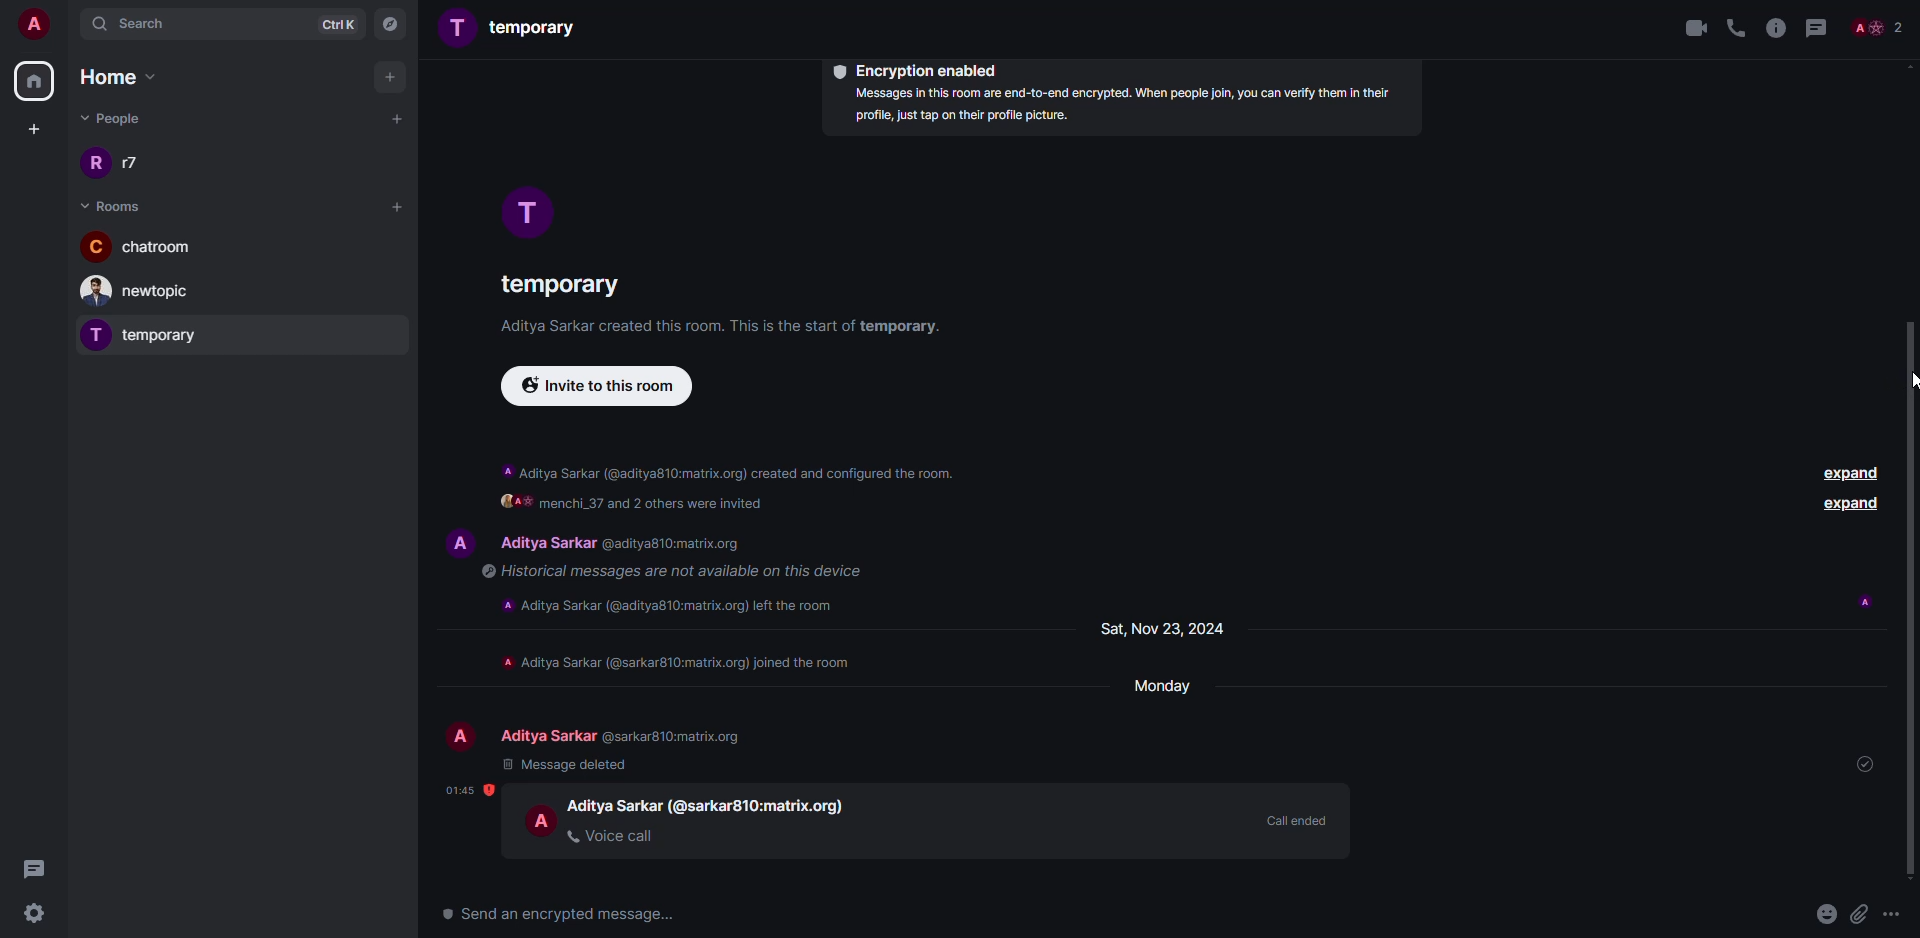 The width and height of the screenshot is (1920, 938). What do you see at coordinates (1166, 689) in the screenshot?
I see `day` at bounding box center [1166, 689].